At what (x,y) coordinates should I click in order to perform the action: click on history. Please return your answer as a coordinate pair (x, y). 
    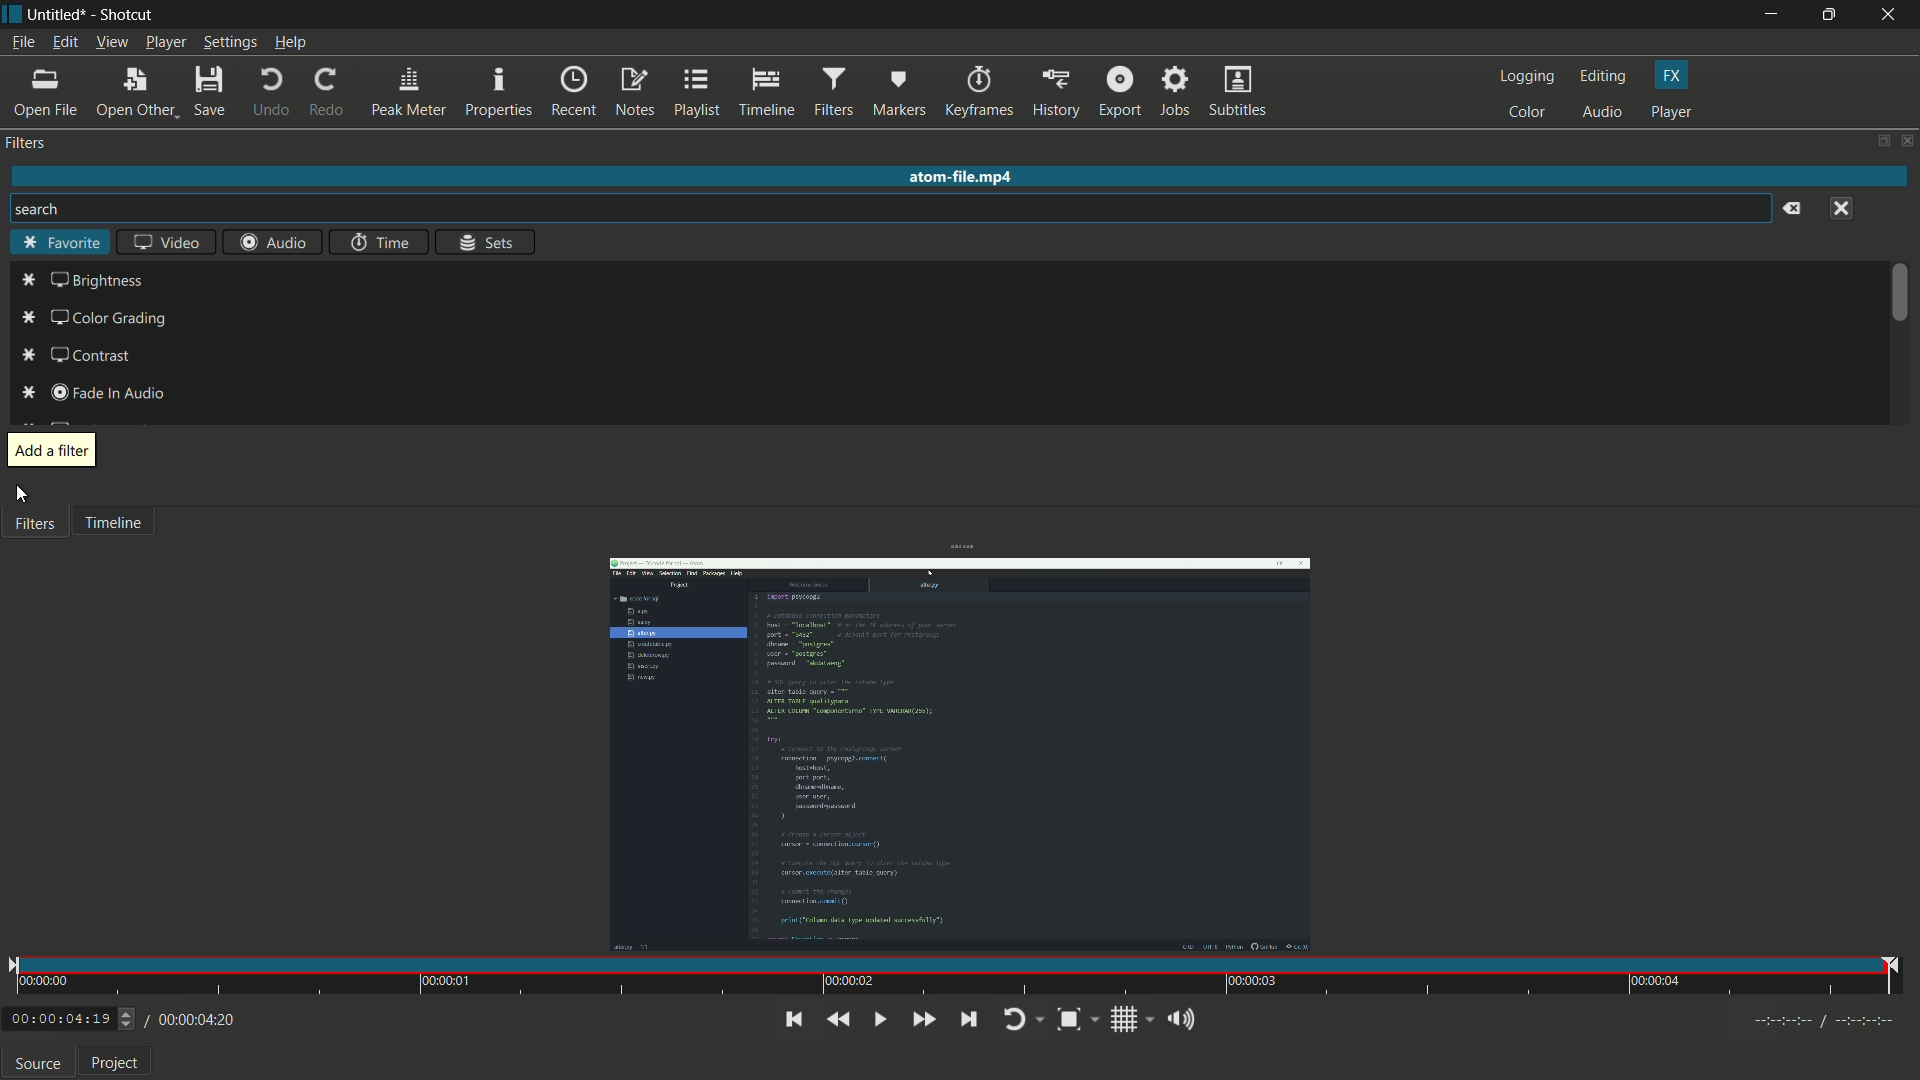
    Looking at the image, I should click on (1055, 93).